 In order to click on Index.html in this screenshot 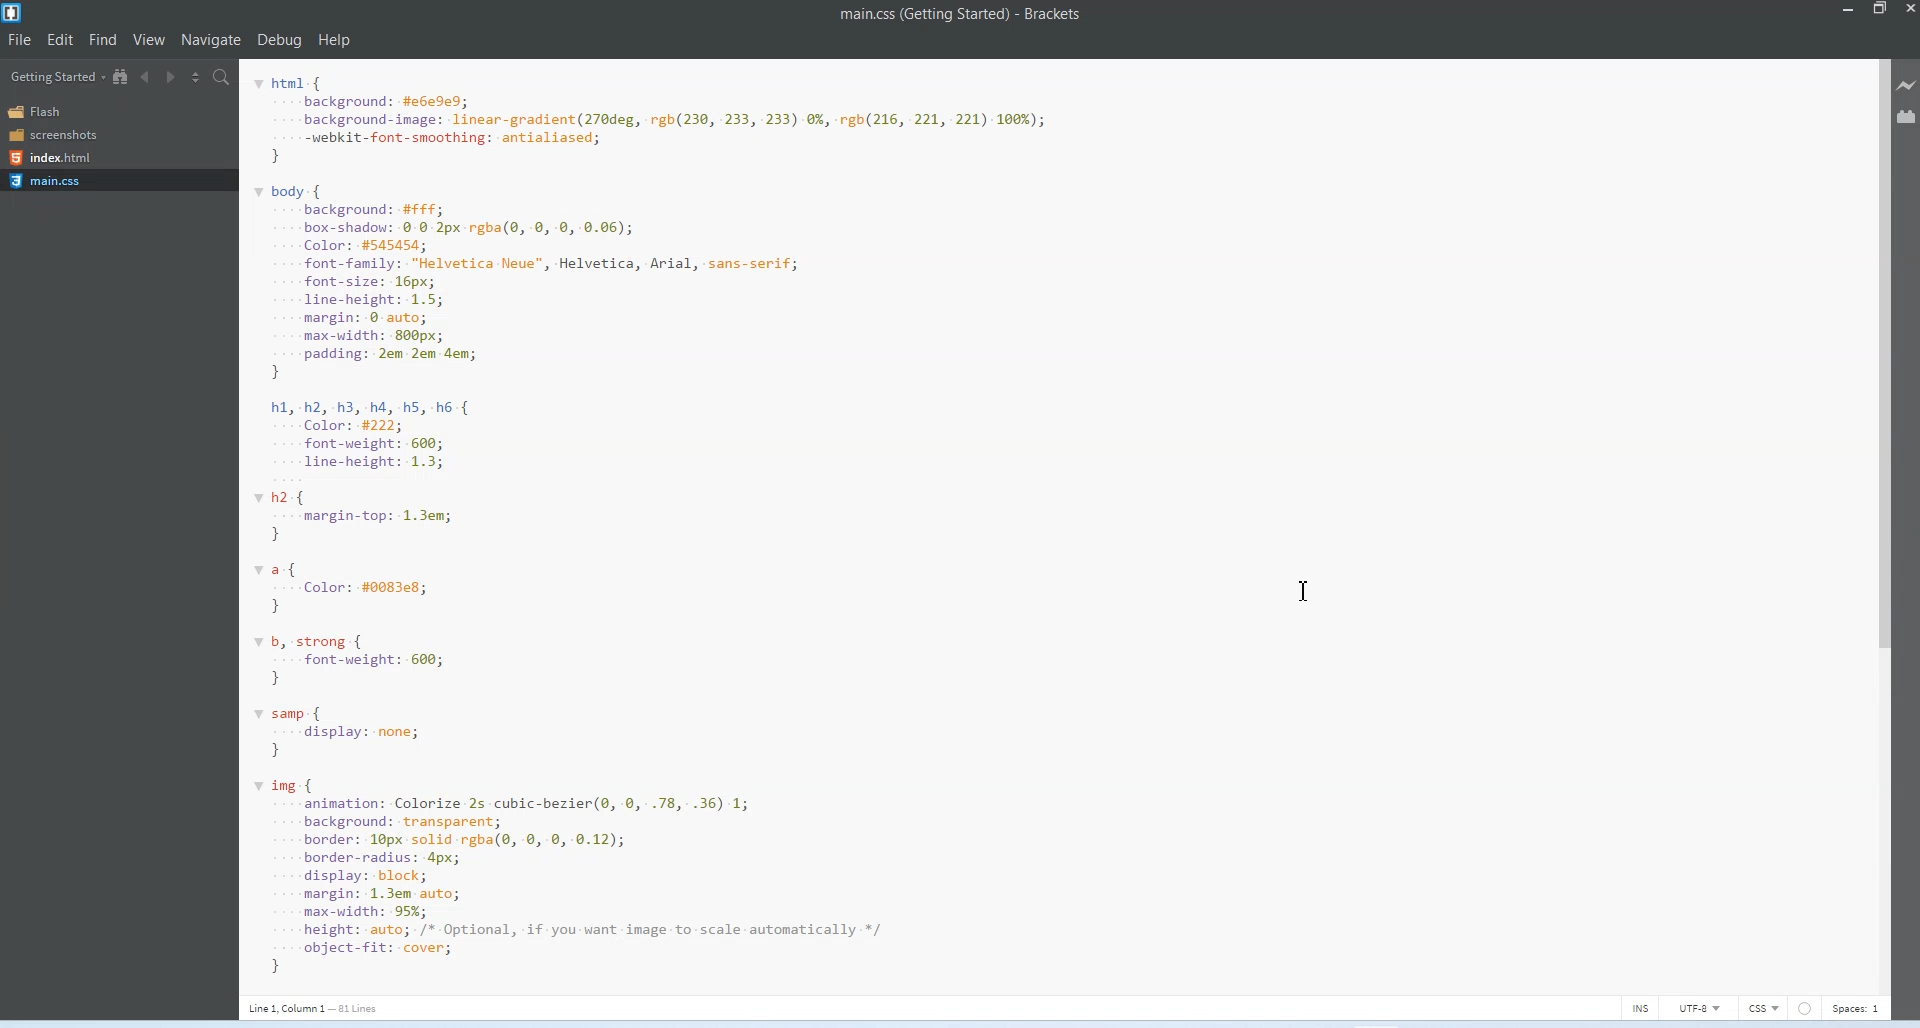, I will do `click(49, 159)`.